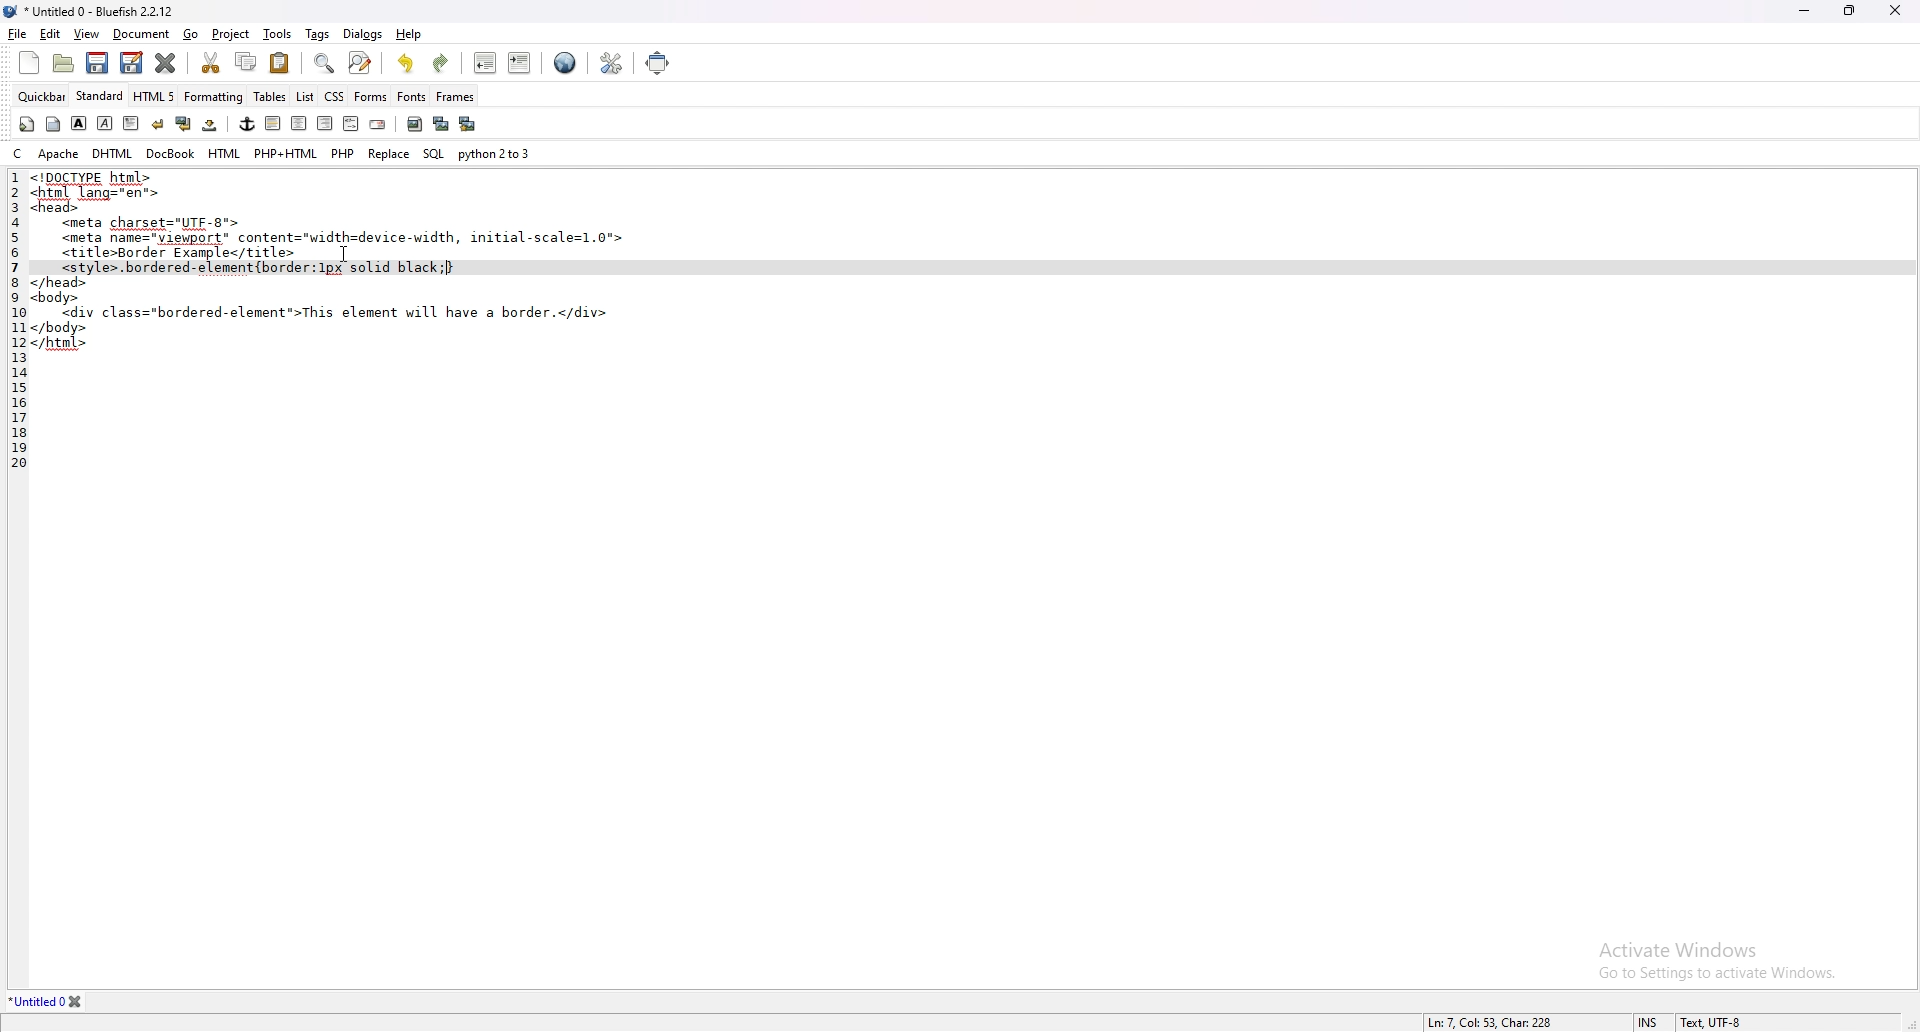  Describe the element at coordinates (247, 124) in the screenshot. I see `anchor` at that location.